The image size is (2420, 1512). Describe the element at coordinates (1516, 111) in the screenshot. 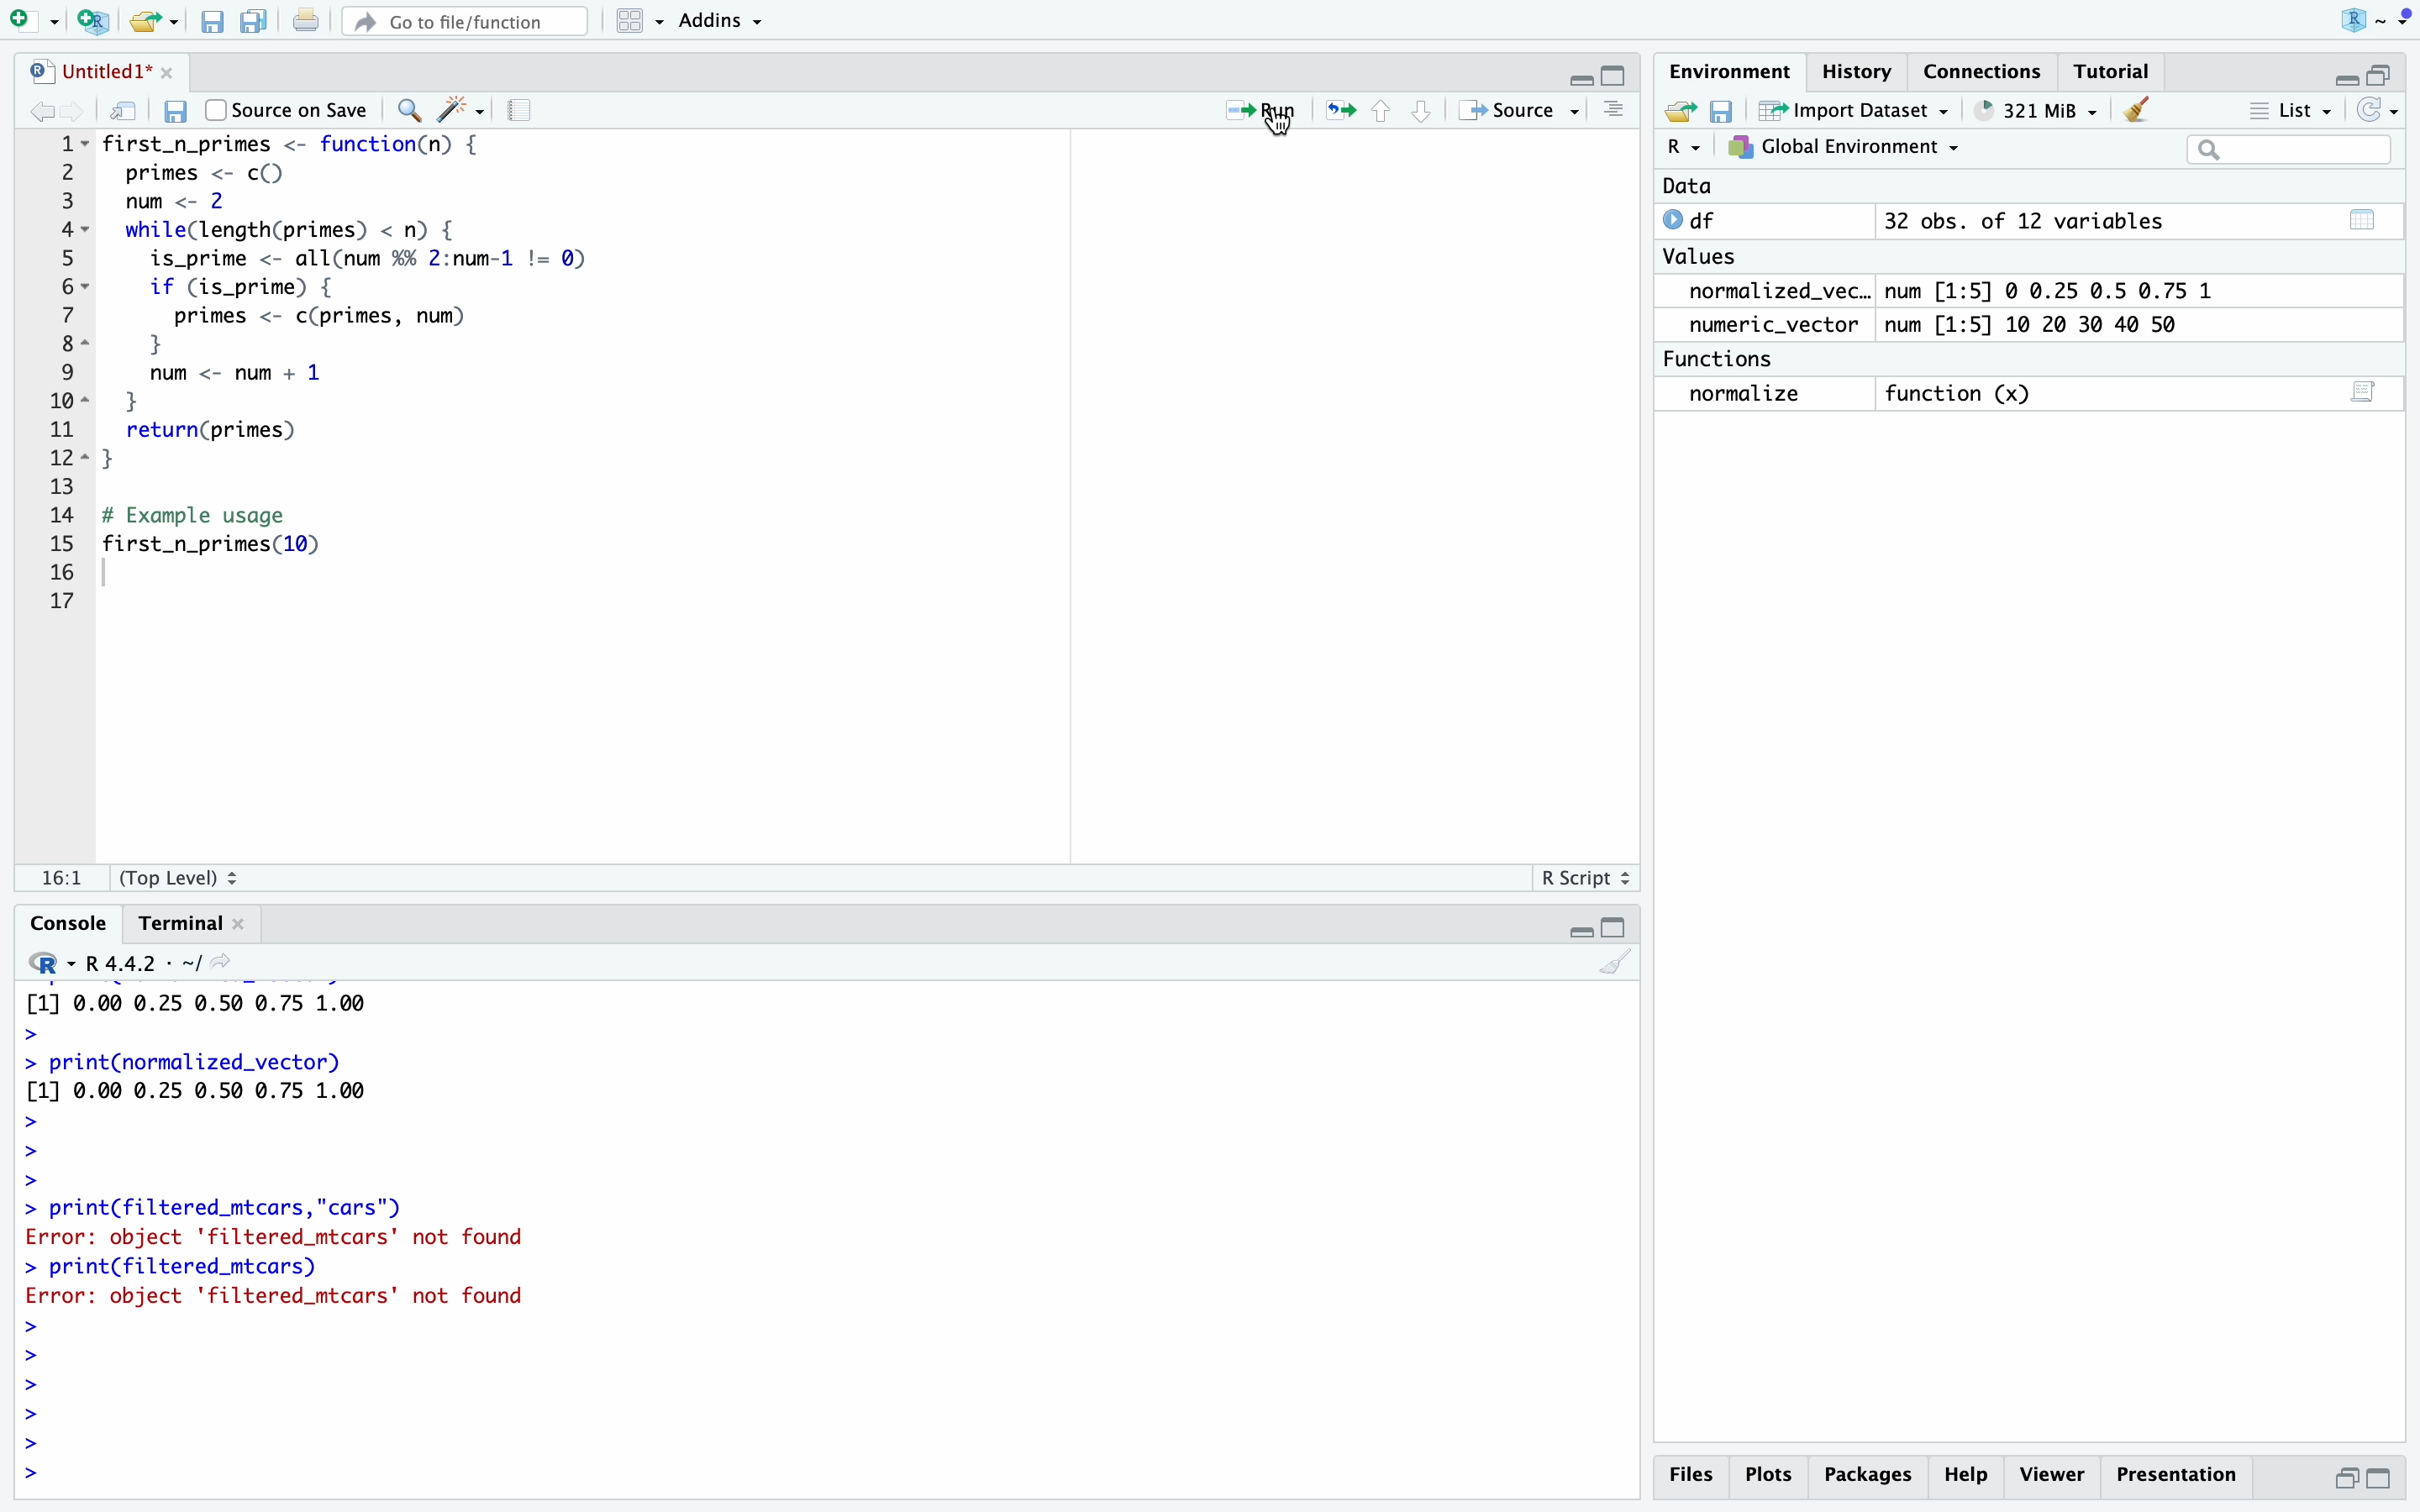

I see `+» Source -` at that location.